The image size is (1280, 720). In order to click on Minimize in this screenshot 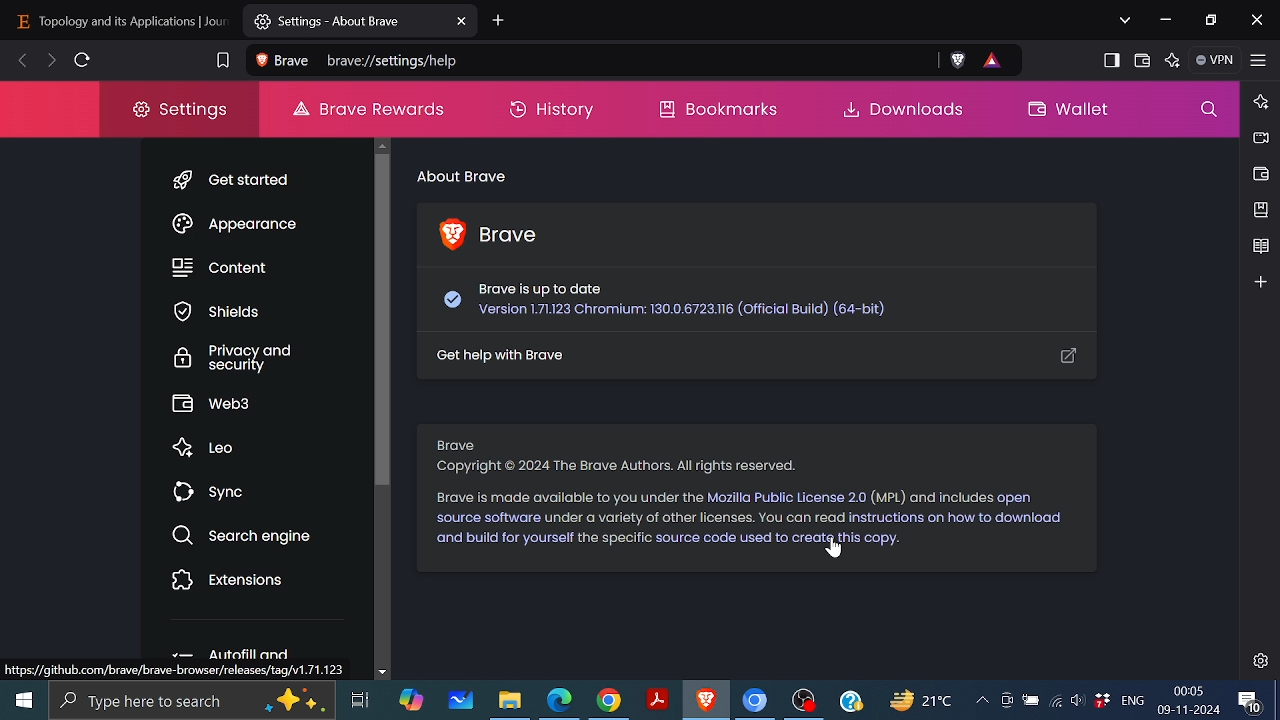, I will do `click(1167, 18)`.